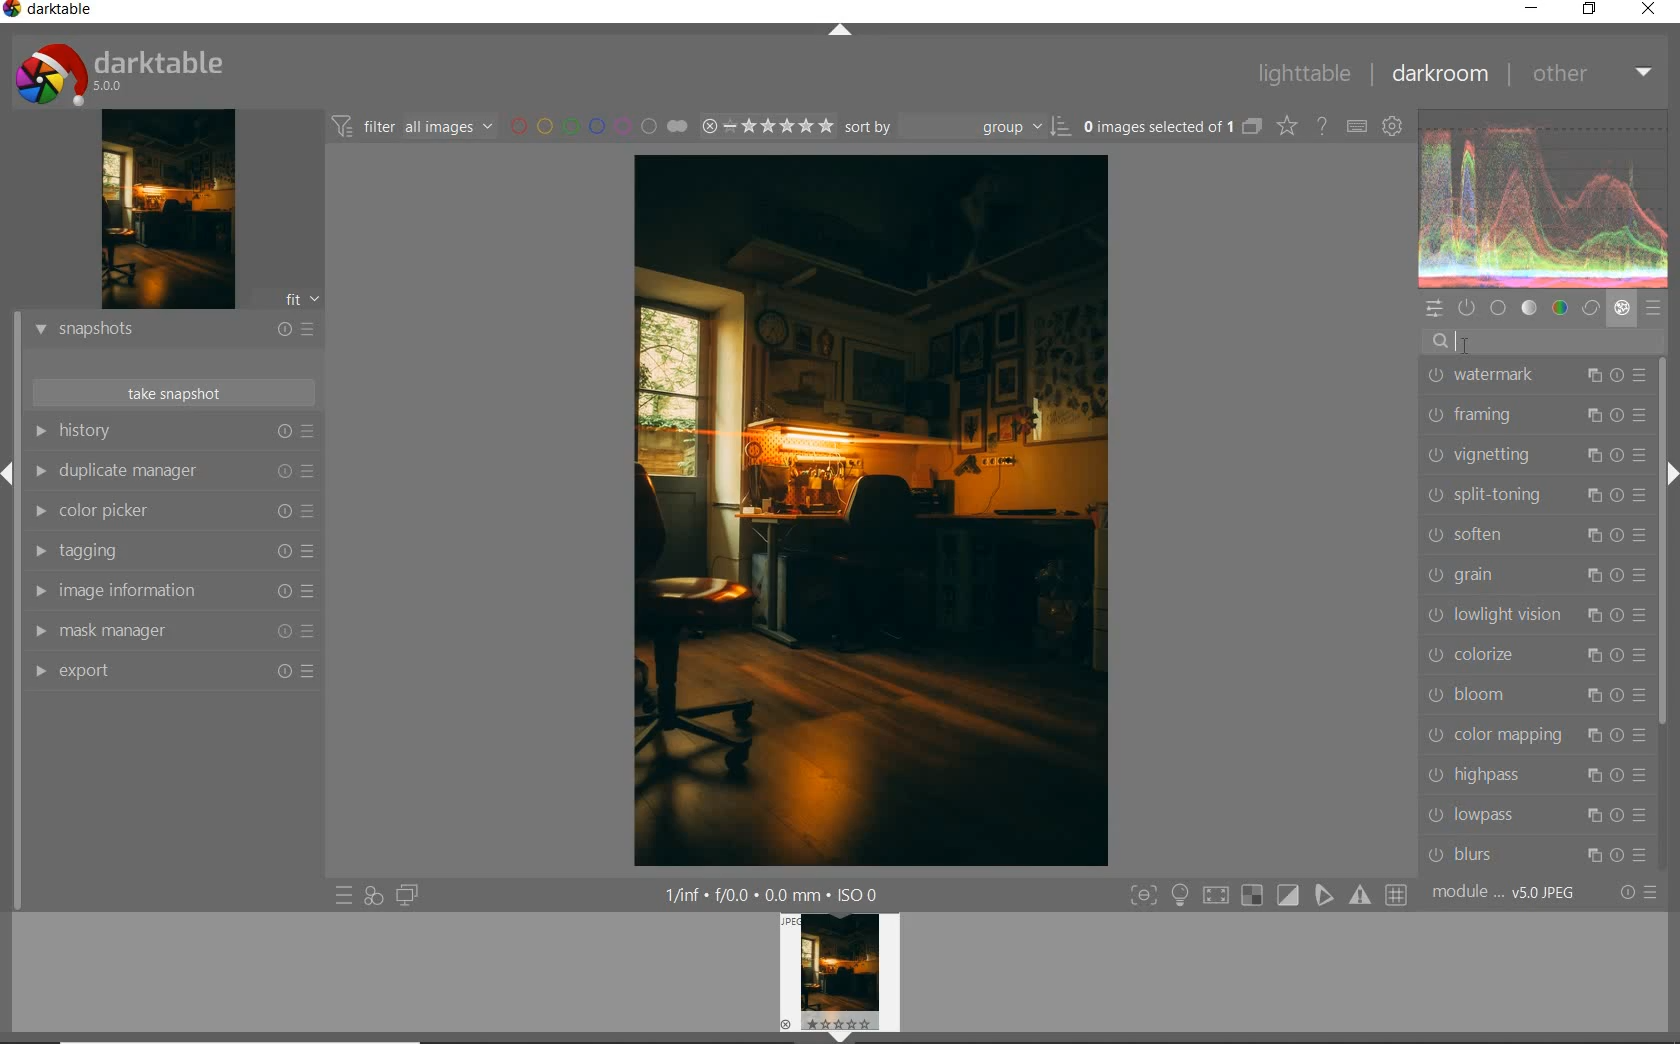  I want to click on scrollbar, so click(1662, 542).